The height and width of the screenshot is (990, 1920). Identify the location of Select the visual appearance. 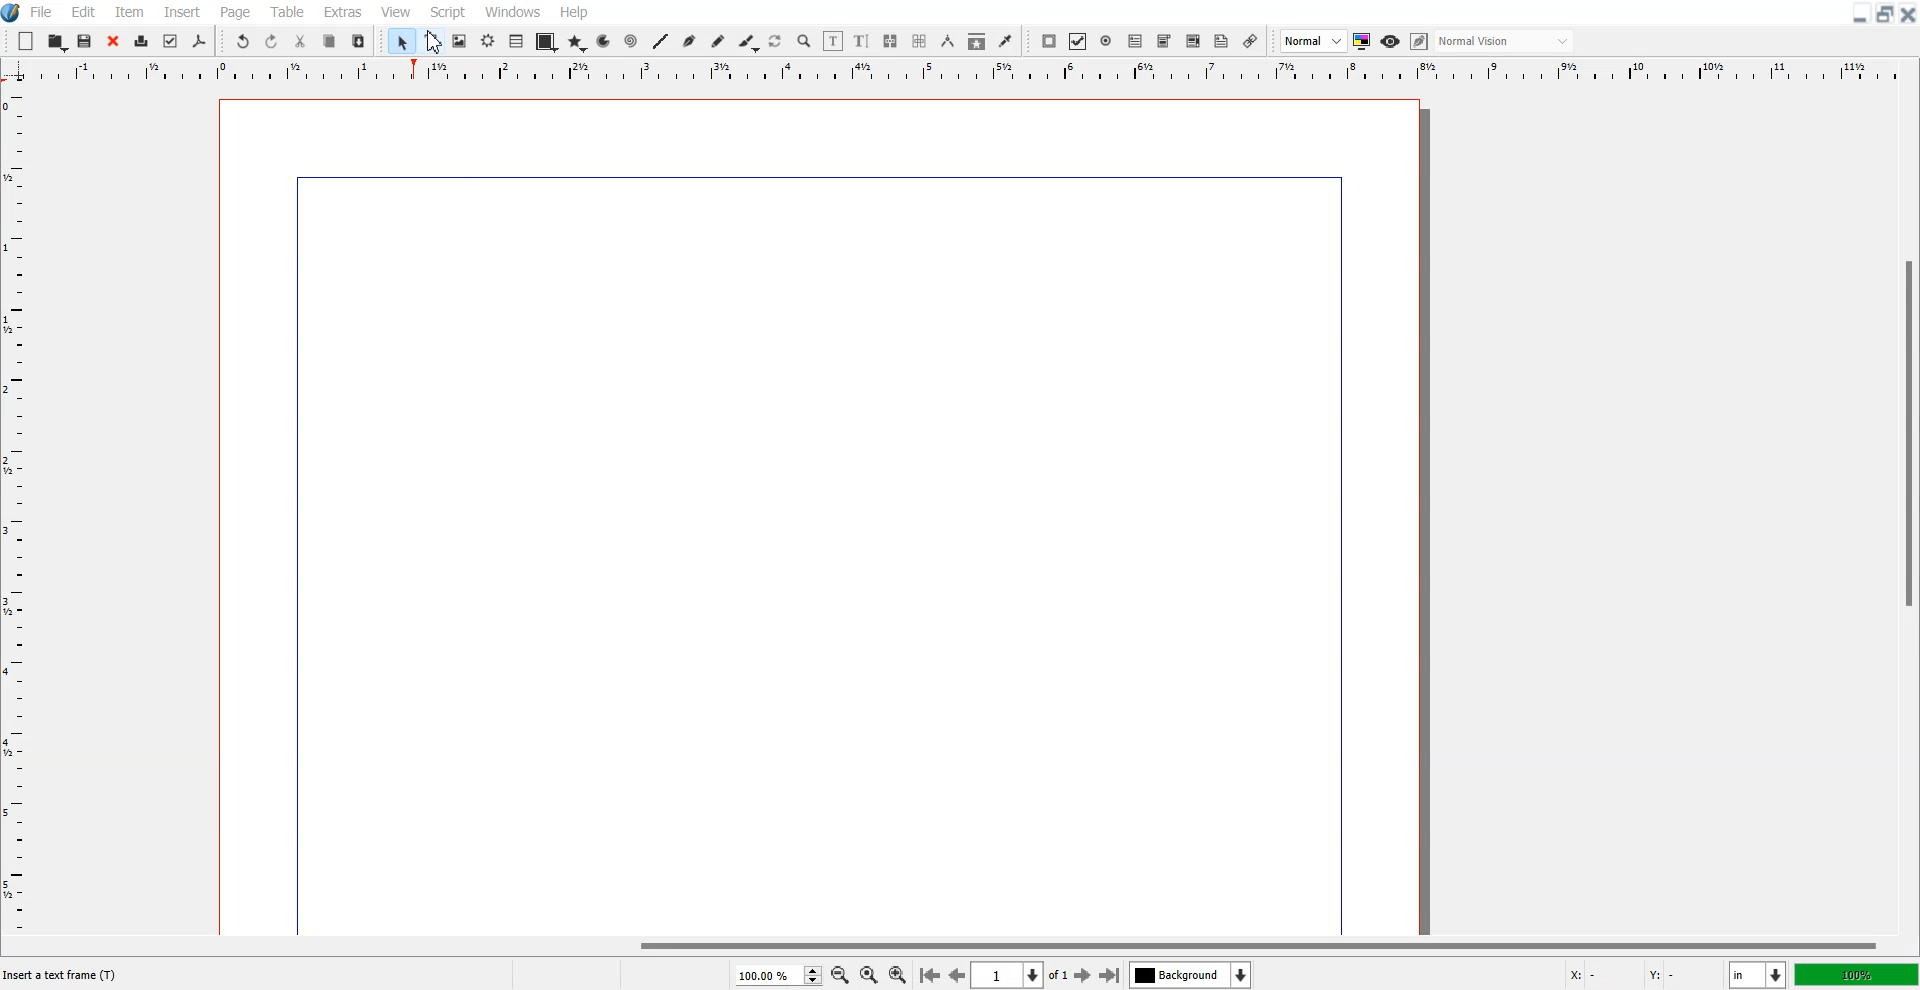
(1504, 41).